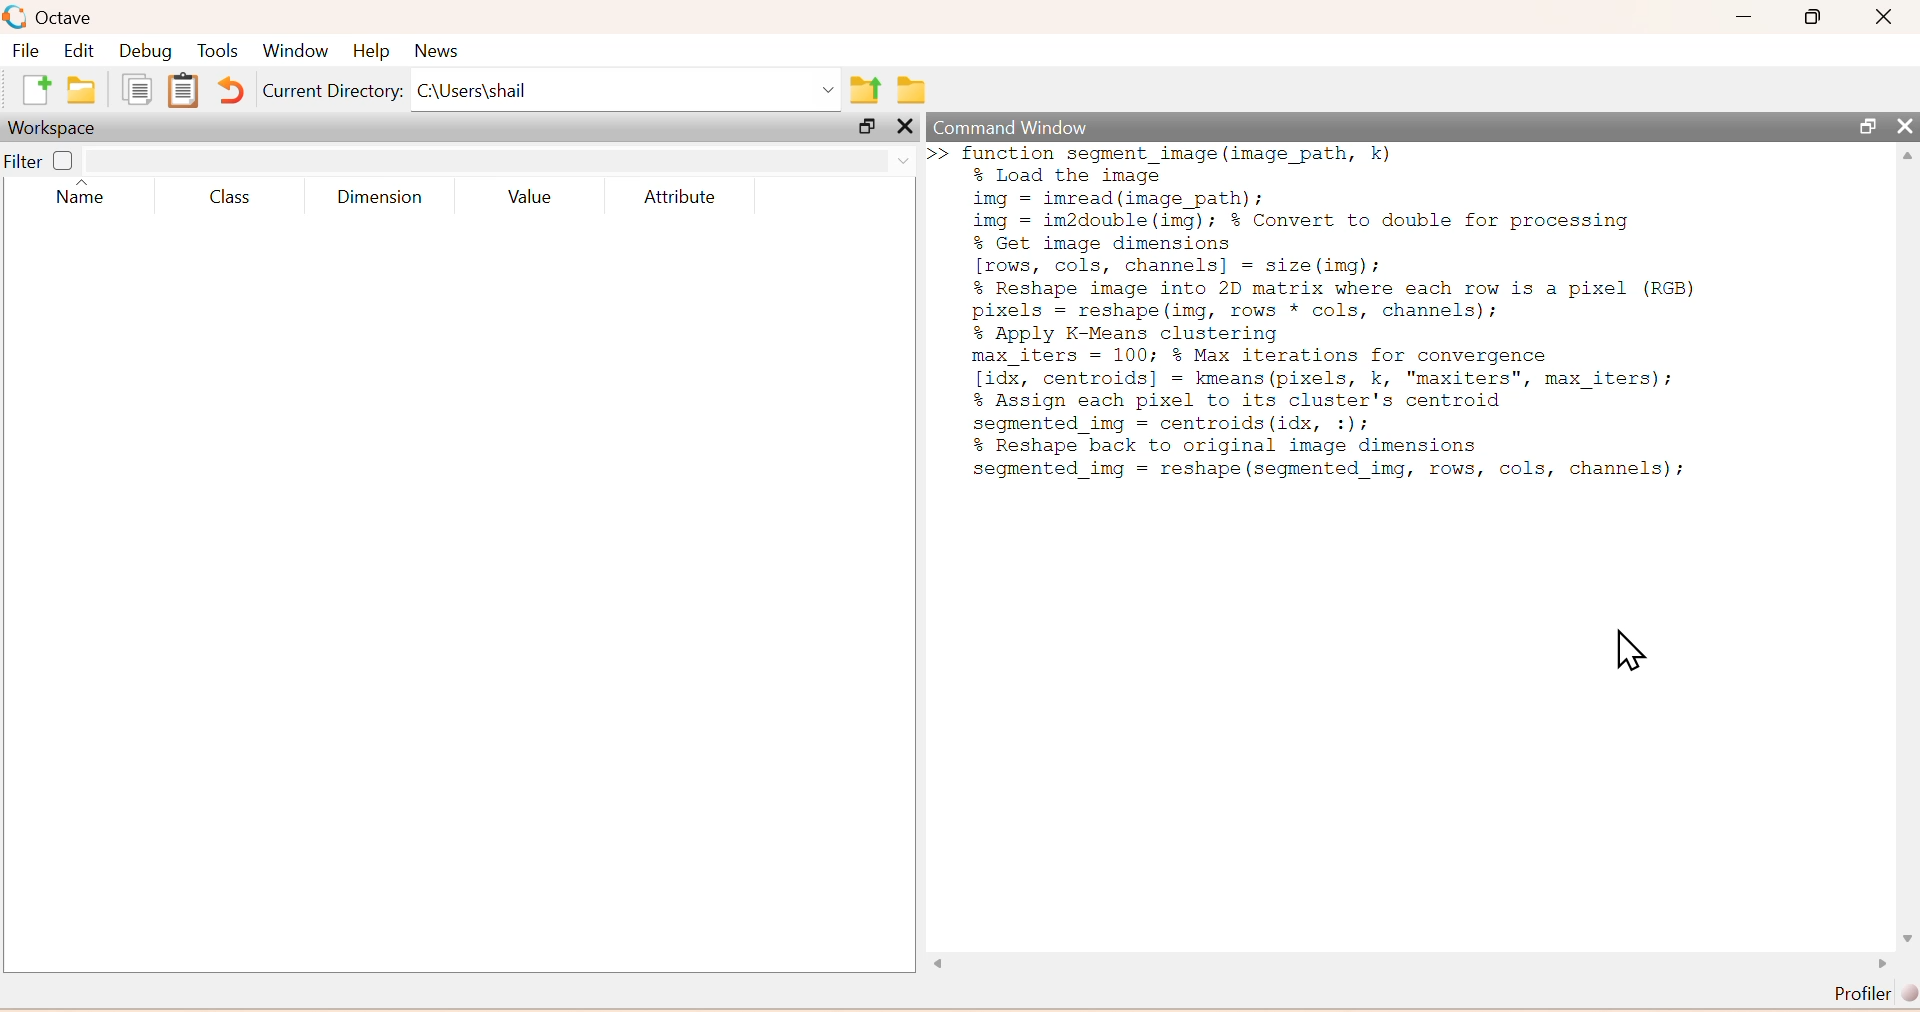 The image size is (1920, 1012). Describe the element at coordinates (40, 90) in the screenshot. I see `new script` at that location.